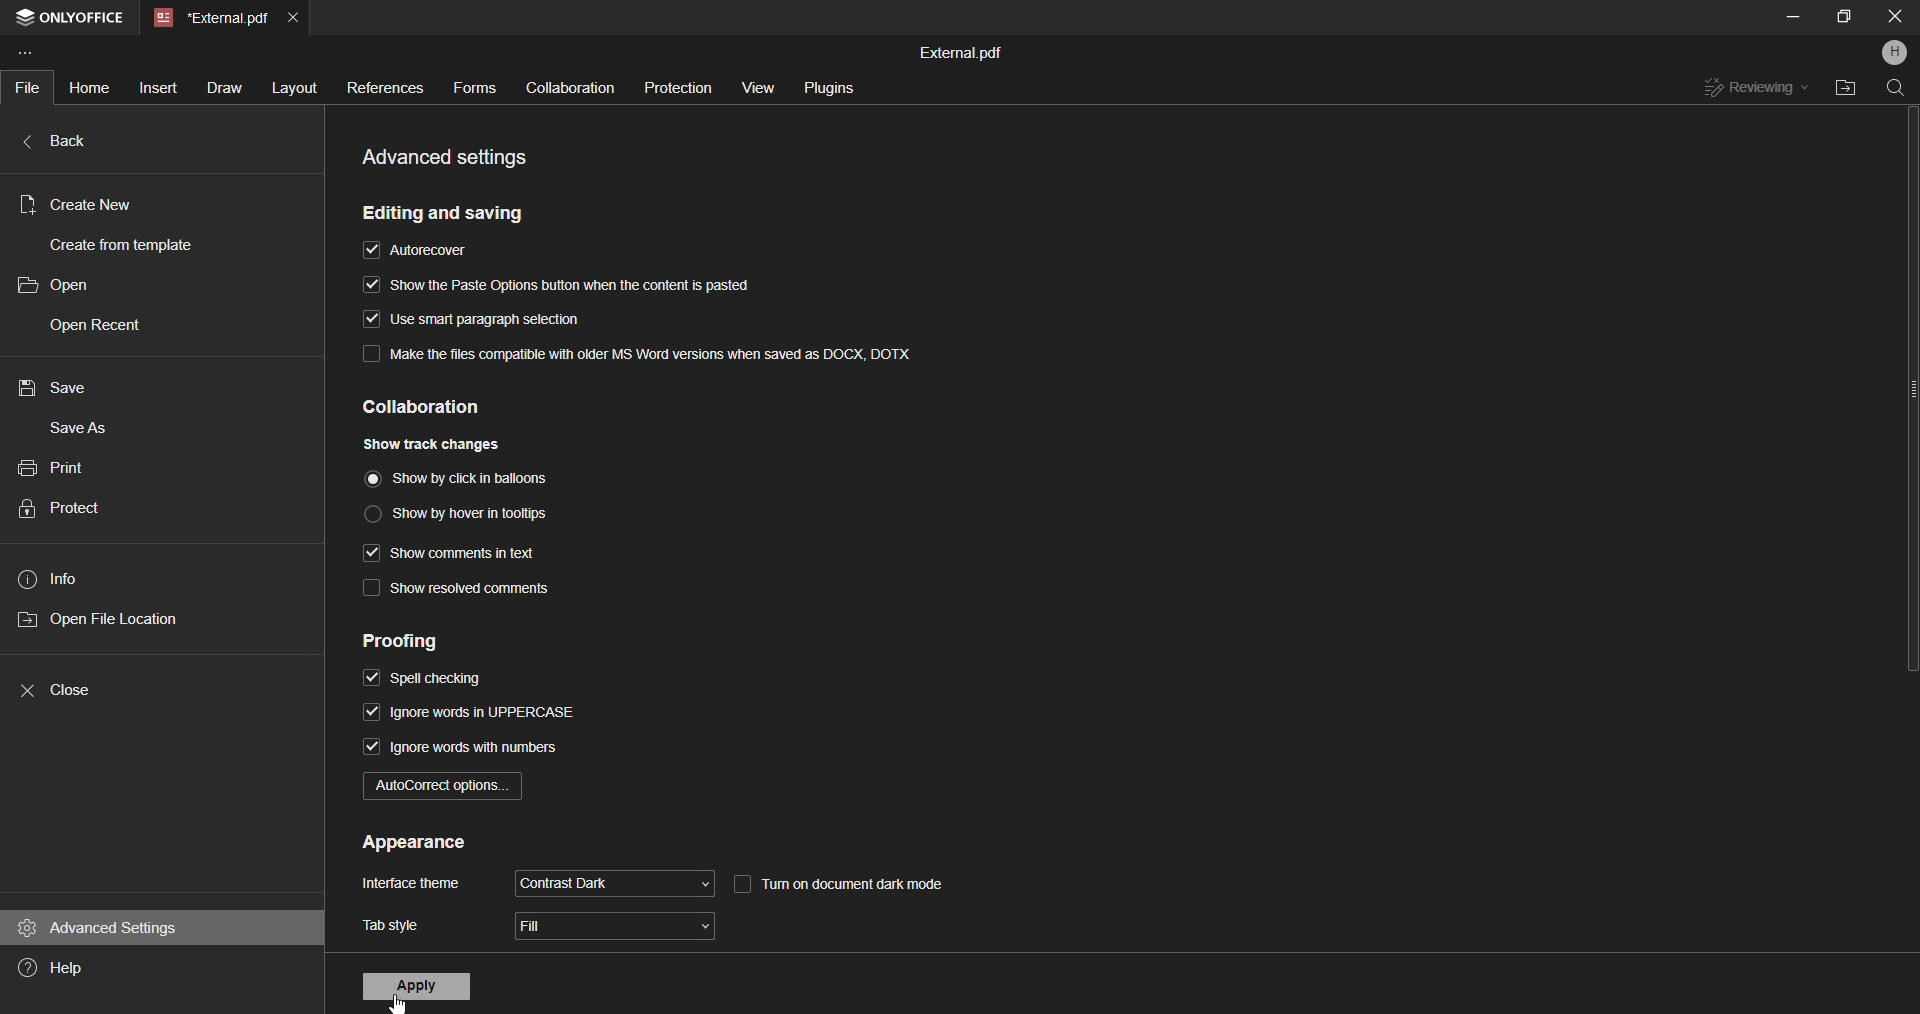  Describe the element at coordinates (426, 680) in the screenshot. I see `spell checking` at that location.